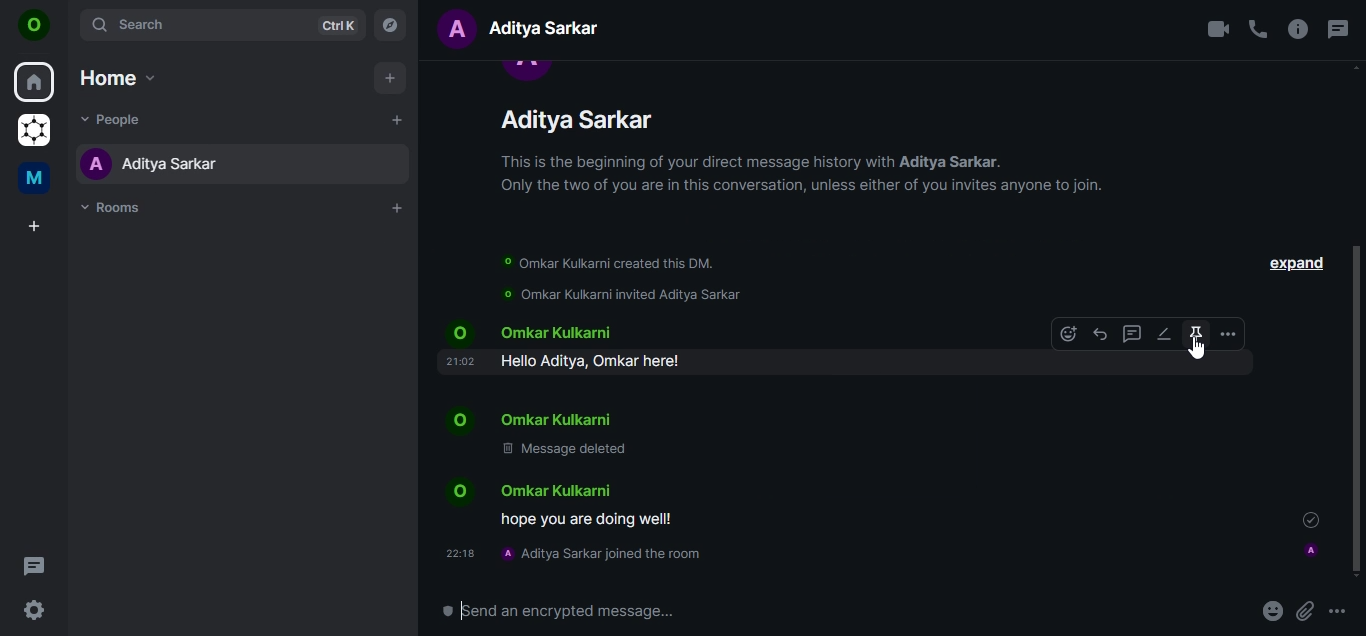 This screenshot has width=1366, height=636. What do you see at coordinates (33, 81) in the screenshot?
I see `home` at bounding box center [33, 81].